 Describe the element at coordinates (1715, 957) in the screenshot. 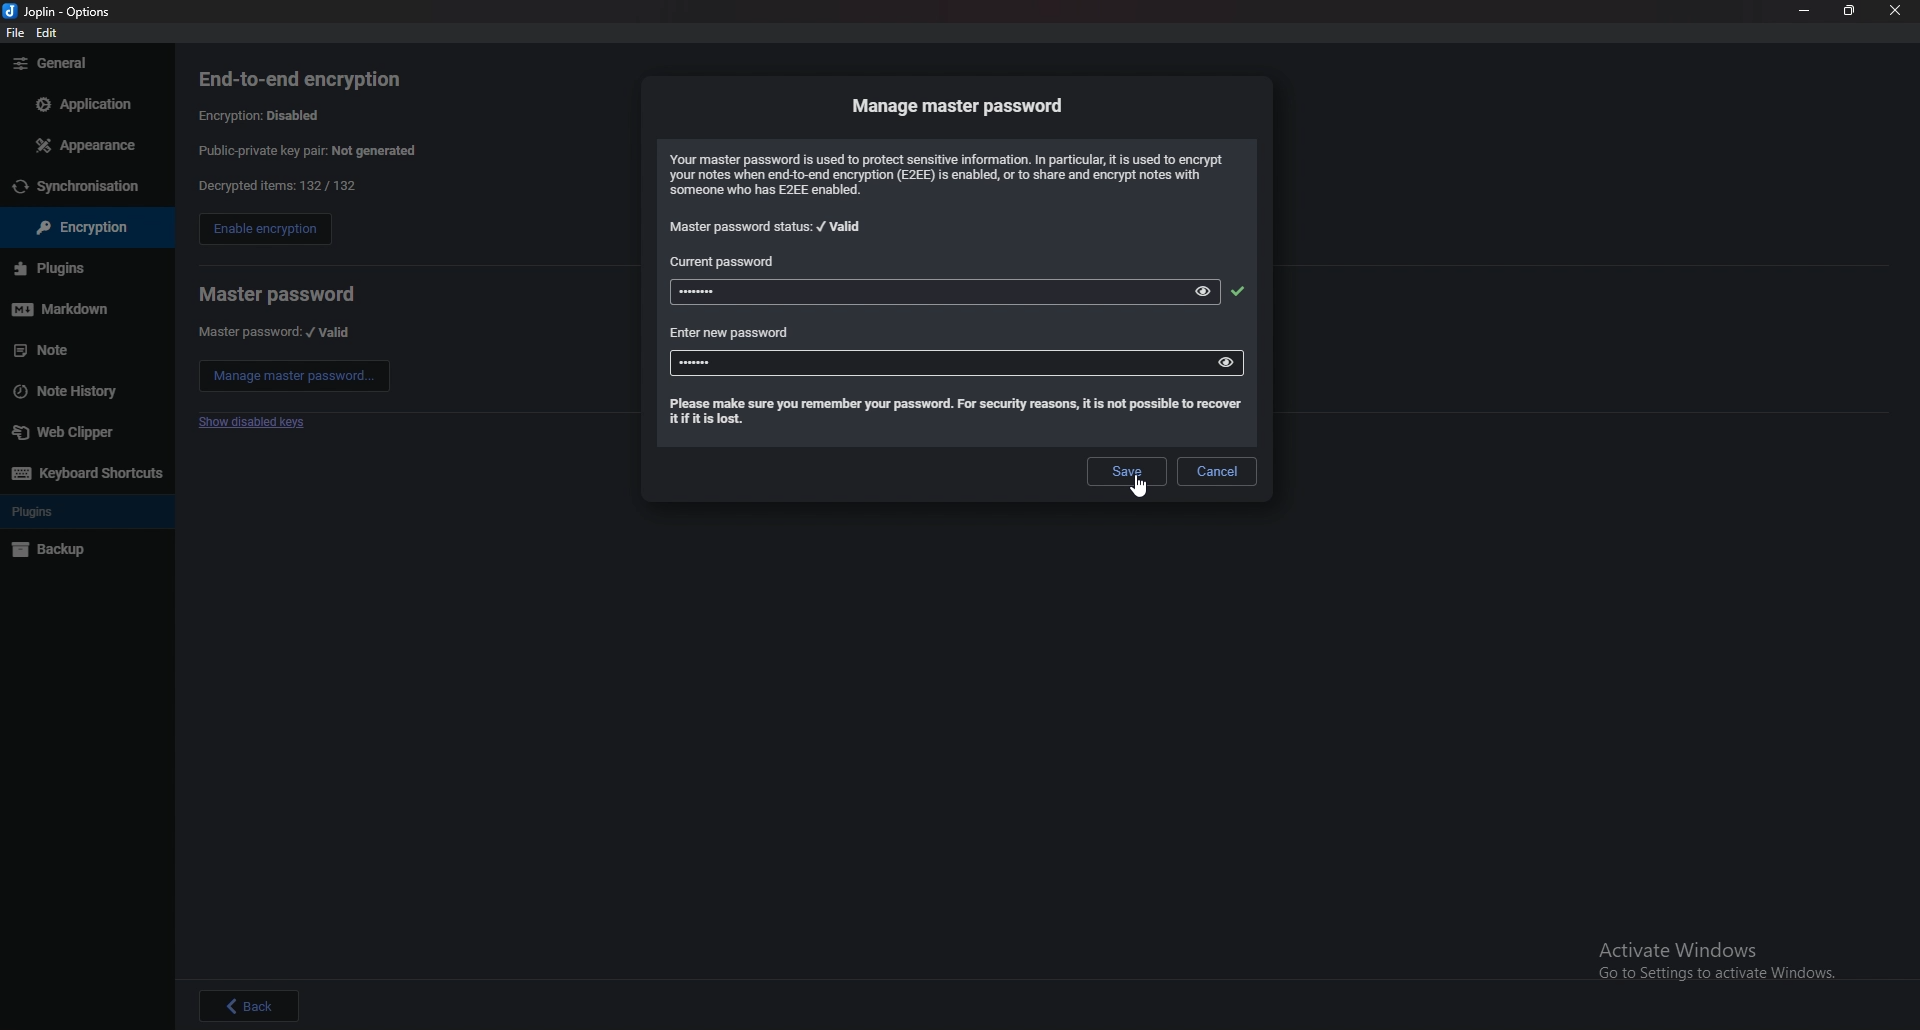

I see `Activate Windows` at that location.